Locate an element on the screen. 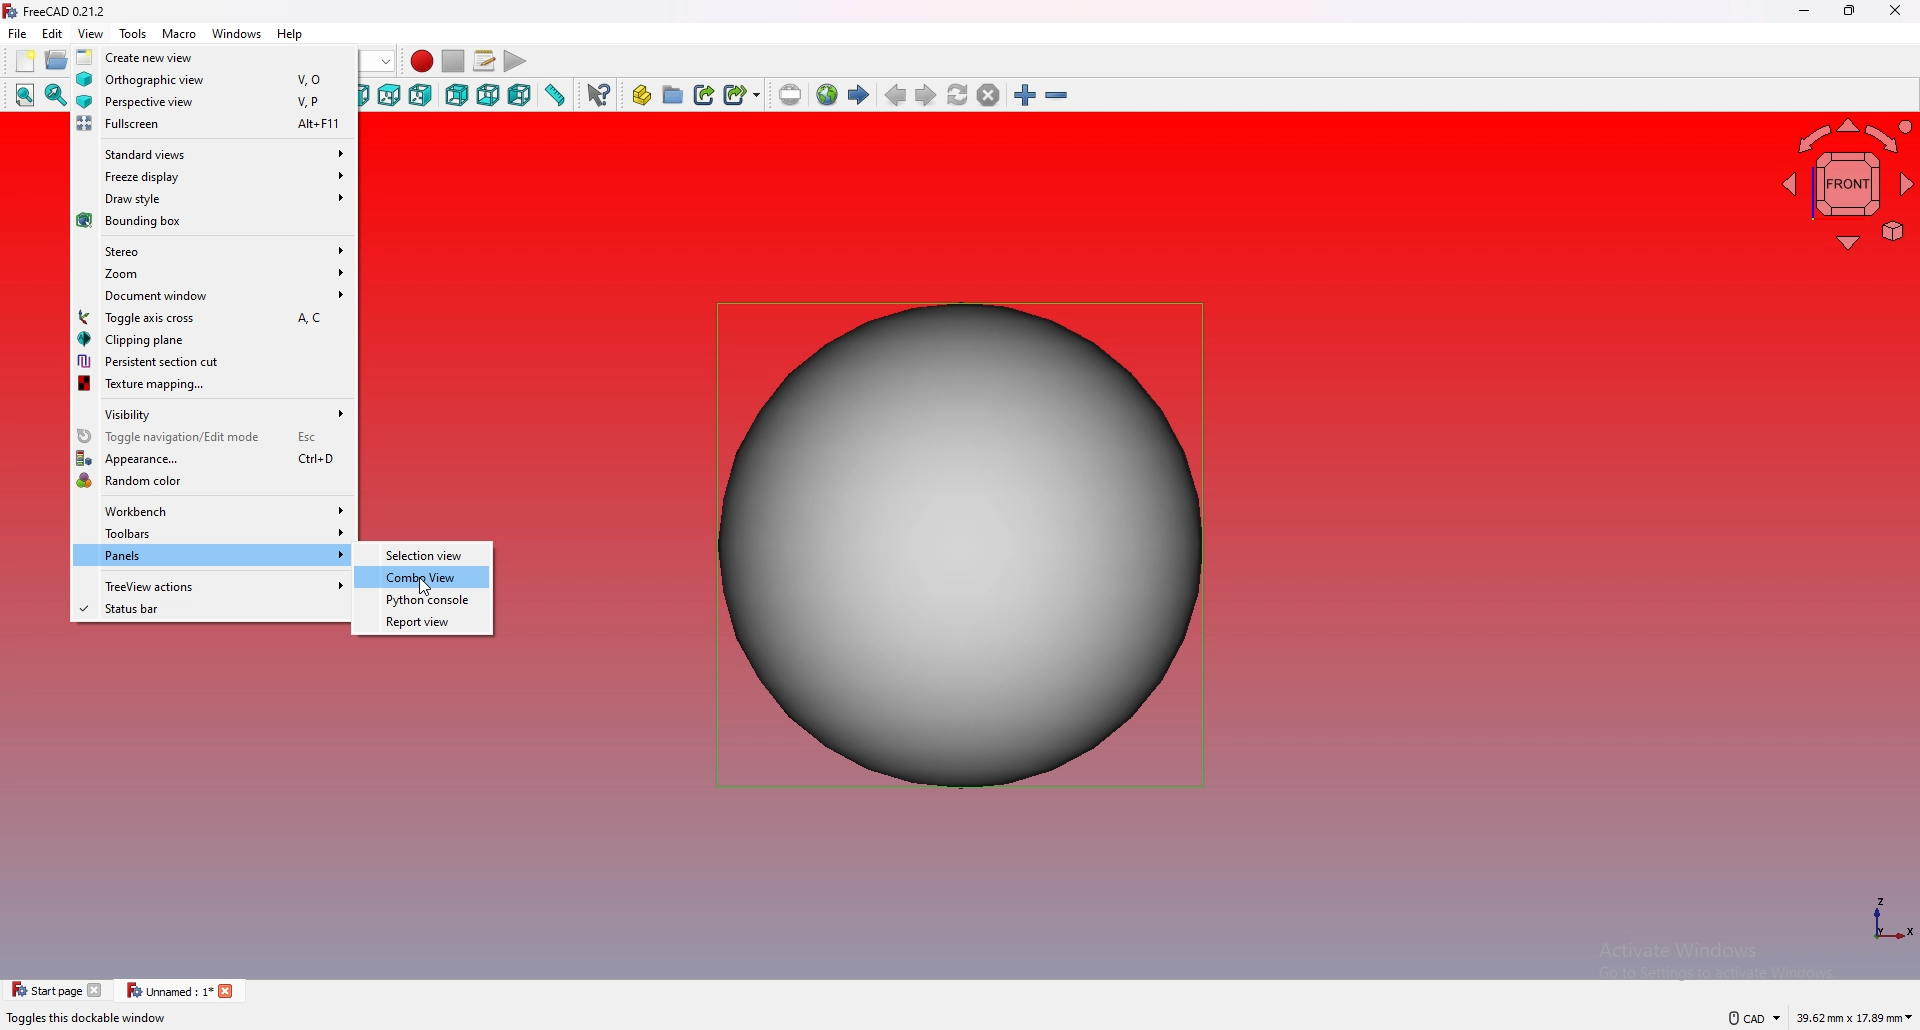 Image resolution: width=1920 pixels, height=1030 pixels. bottom is located at coordinates (489, 96).